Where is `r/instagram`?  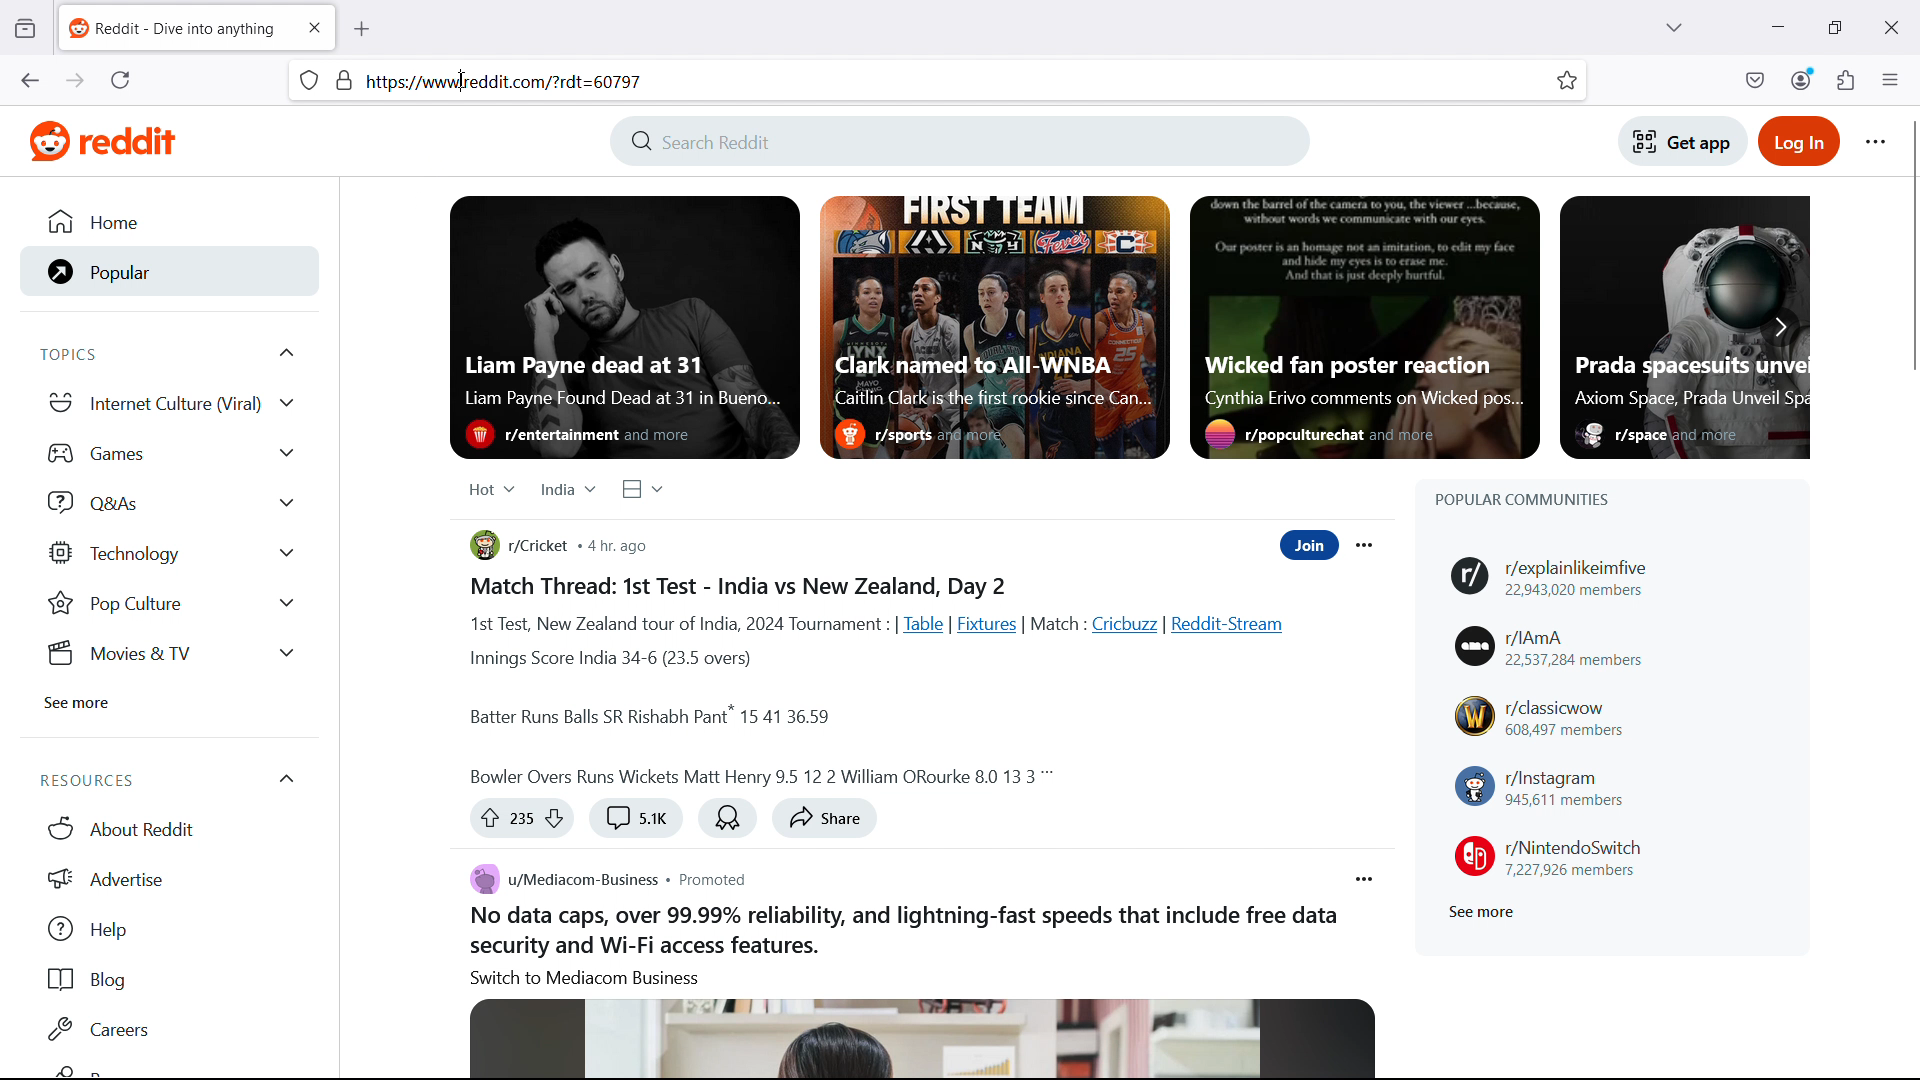 r/instagram is located at coordinates (1541, 787).